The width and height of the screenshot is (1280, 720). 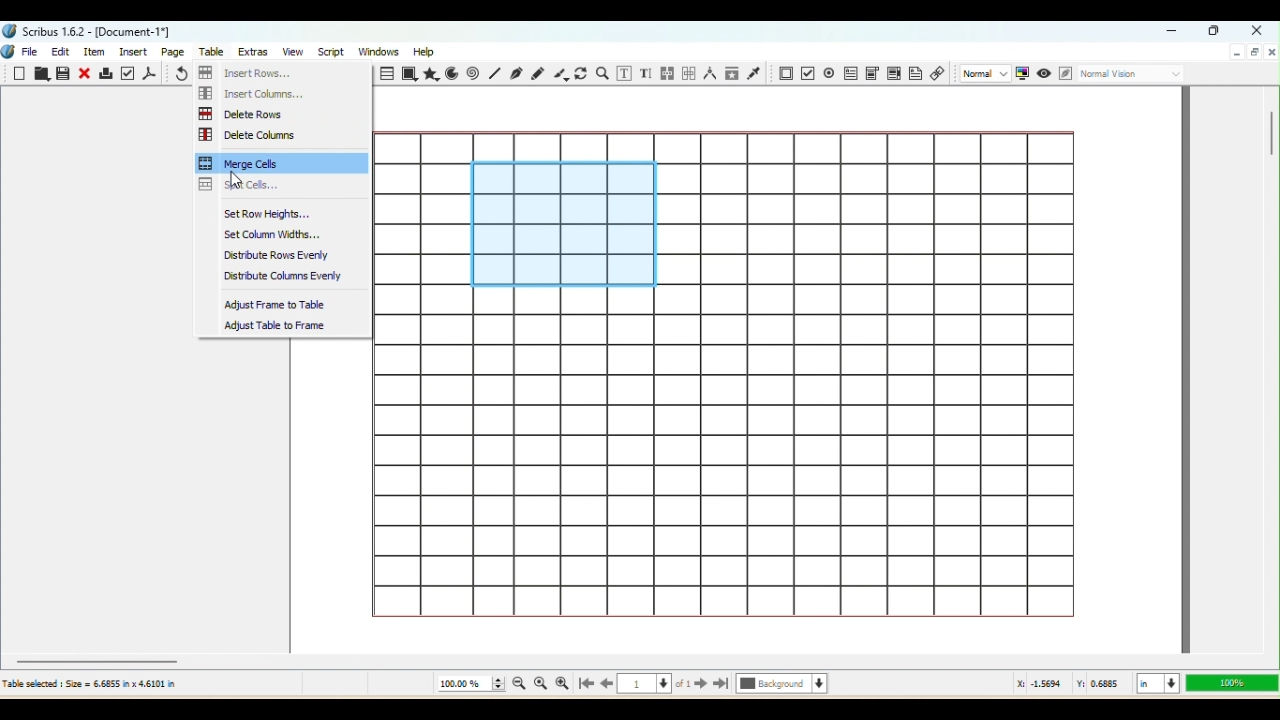 I want to click on PDF Push button, so click(x=784, y=73).